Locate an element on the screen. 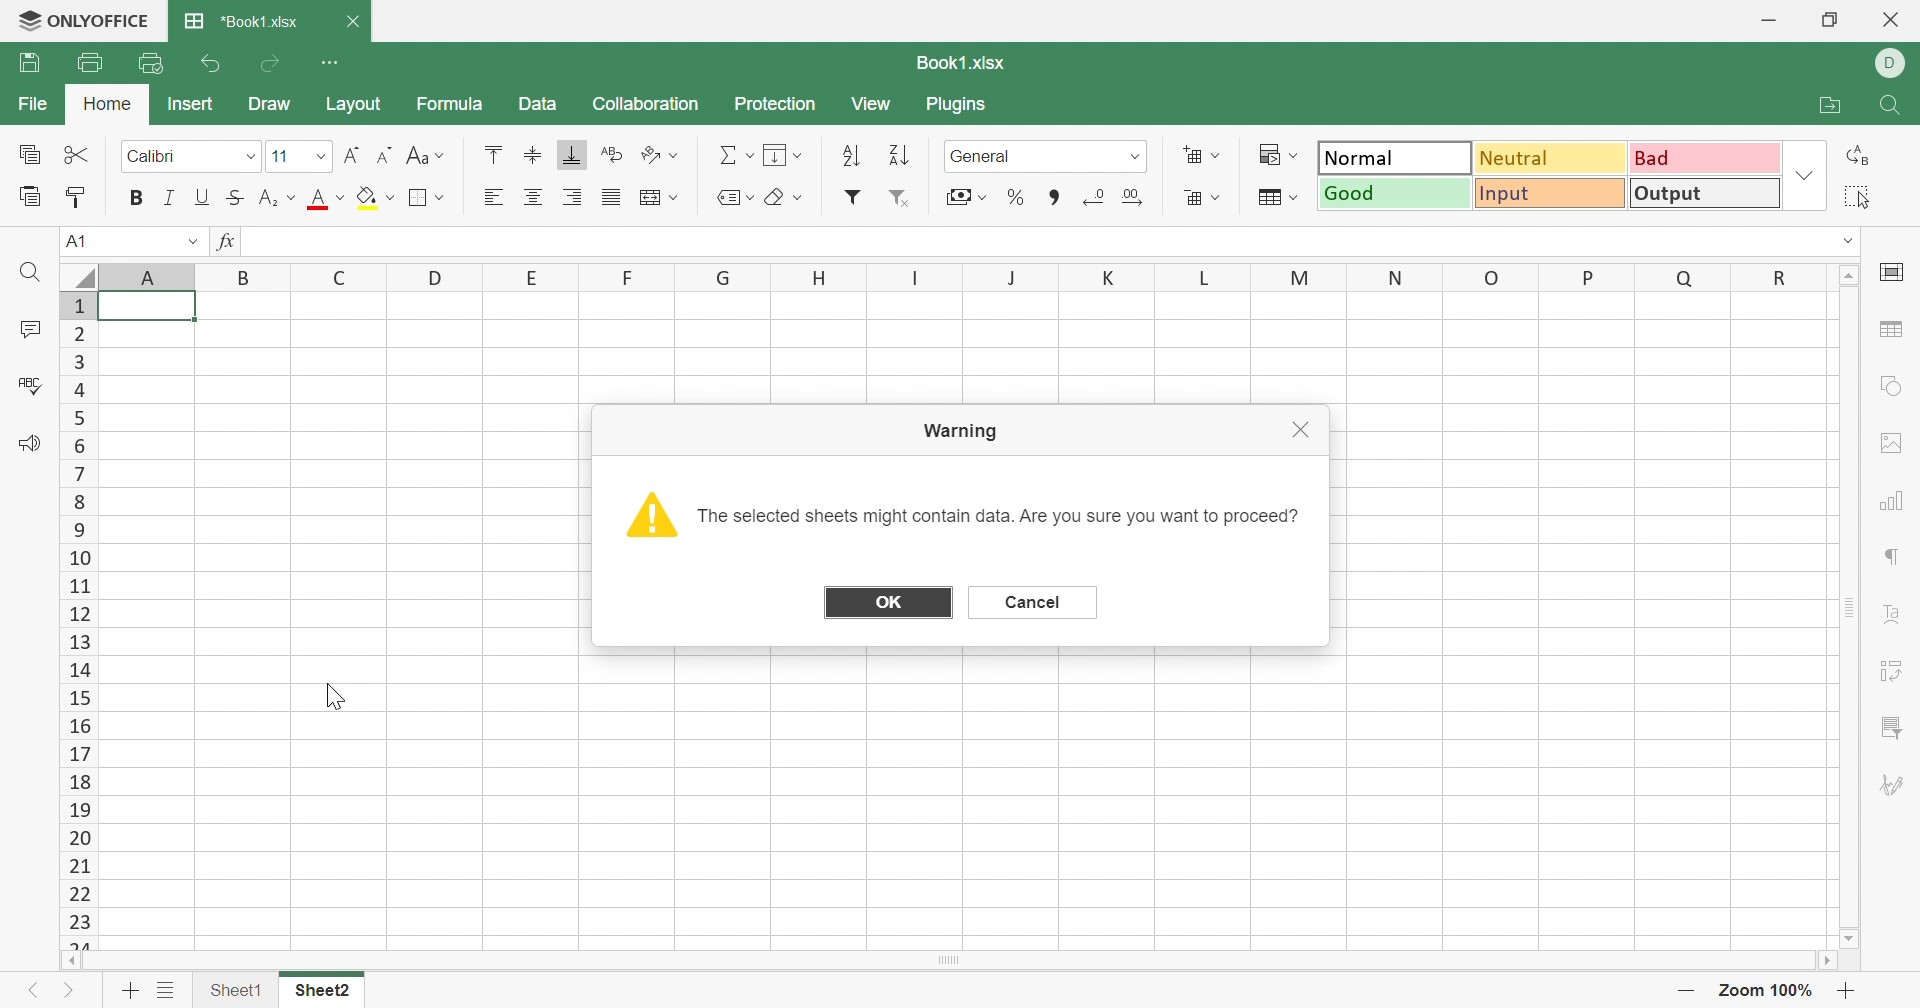 The height and width of the screenshot is (1008, 1920). Find is located at coordinates (35, 274).